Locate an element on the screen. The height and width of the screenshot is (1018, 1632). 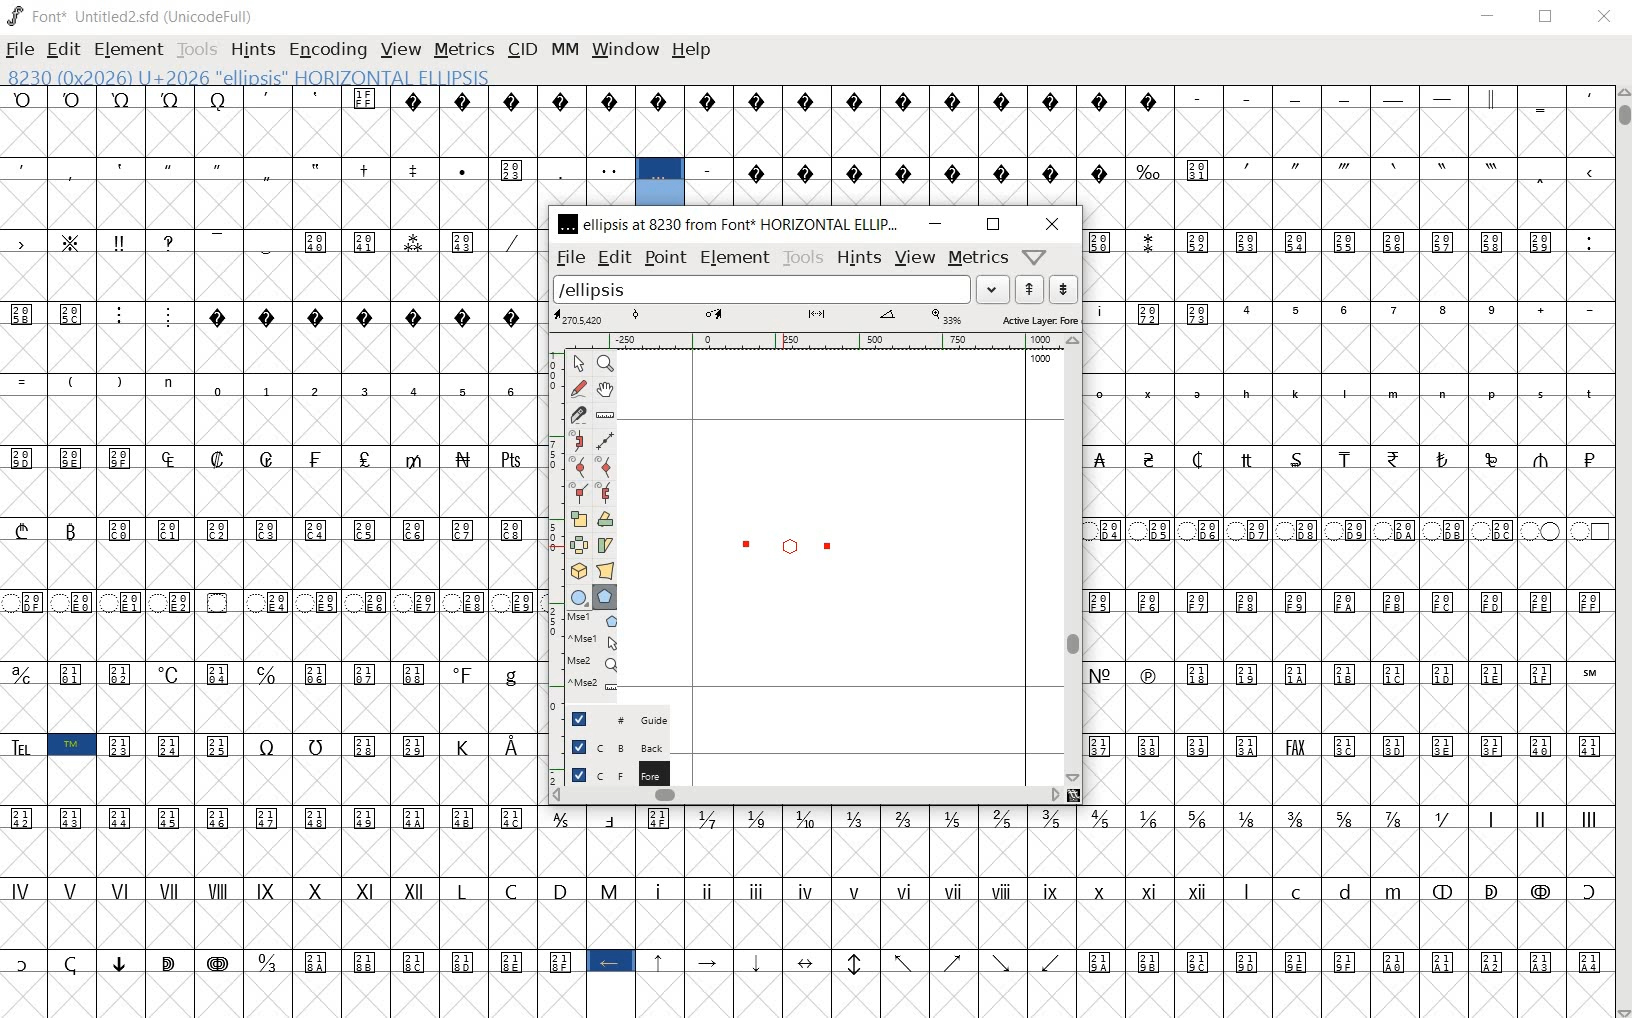
MINIMIZE is located at coordinates (1486, 17).